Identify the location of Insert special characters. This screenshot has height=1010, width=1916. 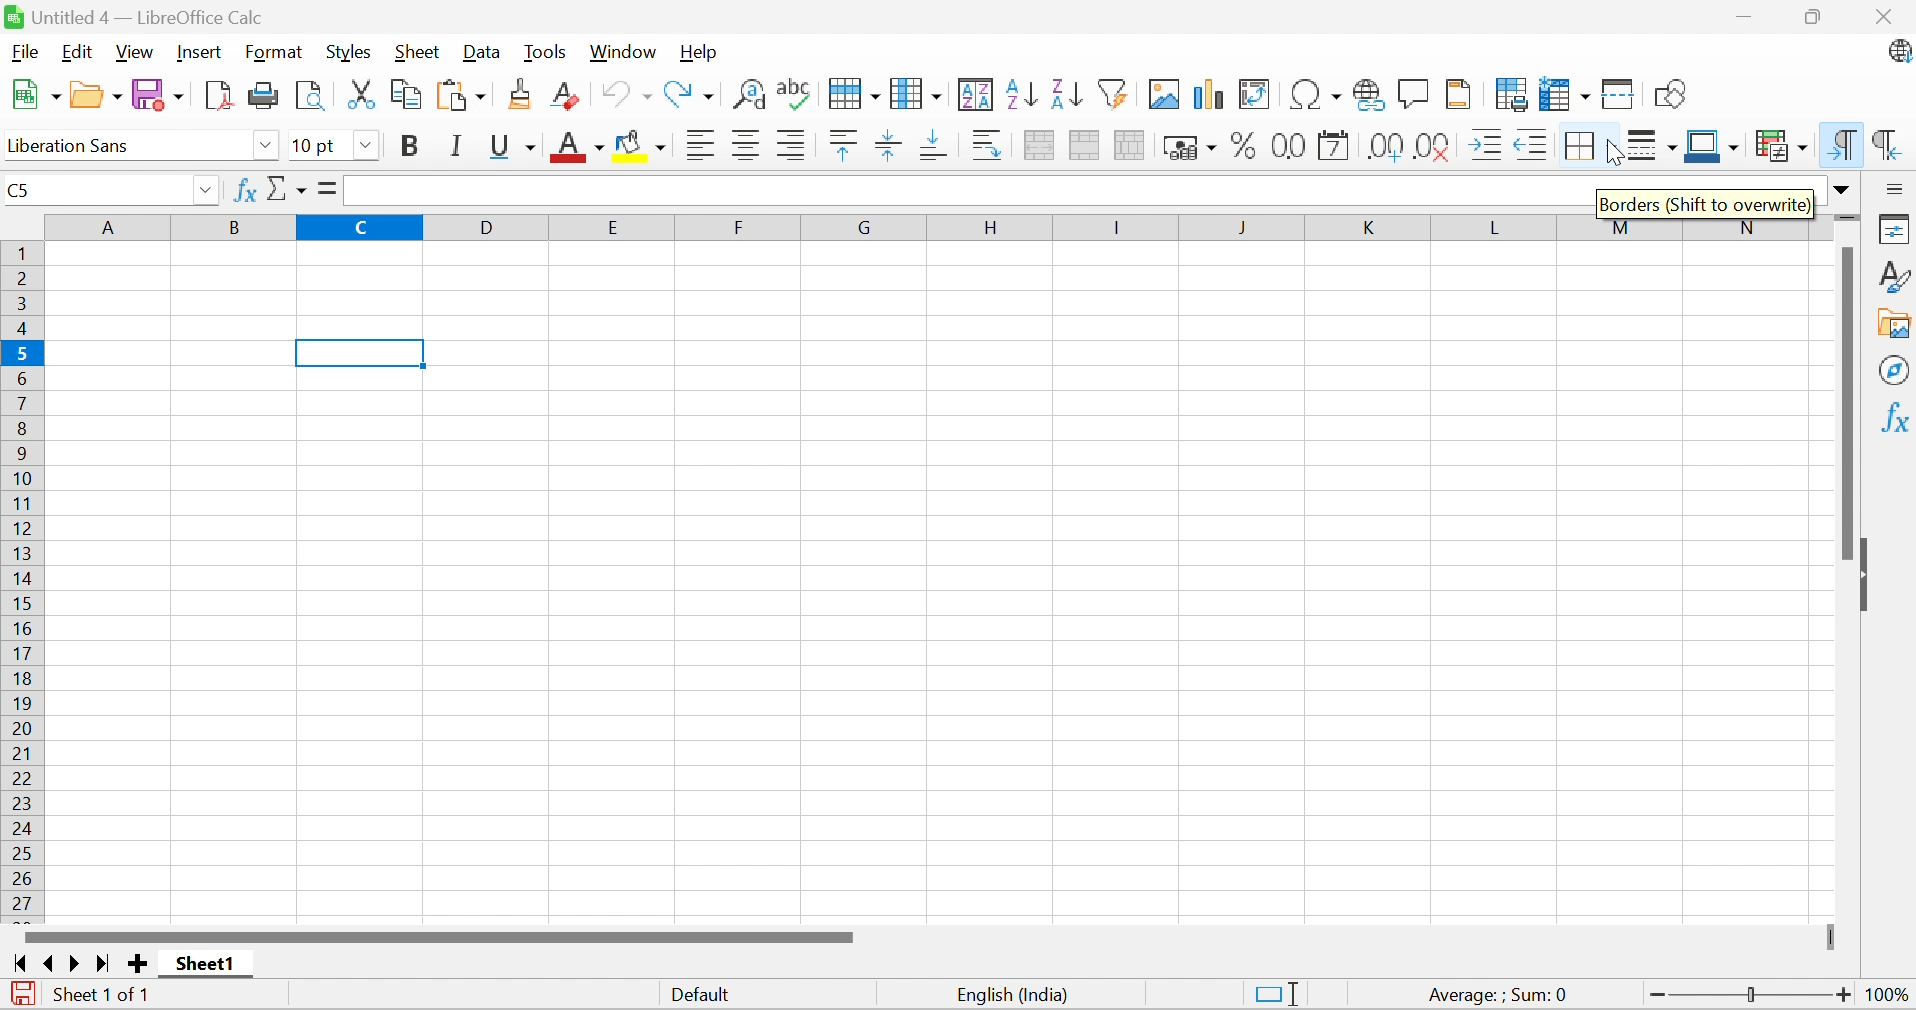
(1316, 94).